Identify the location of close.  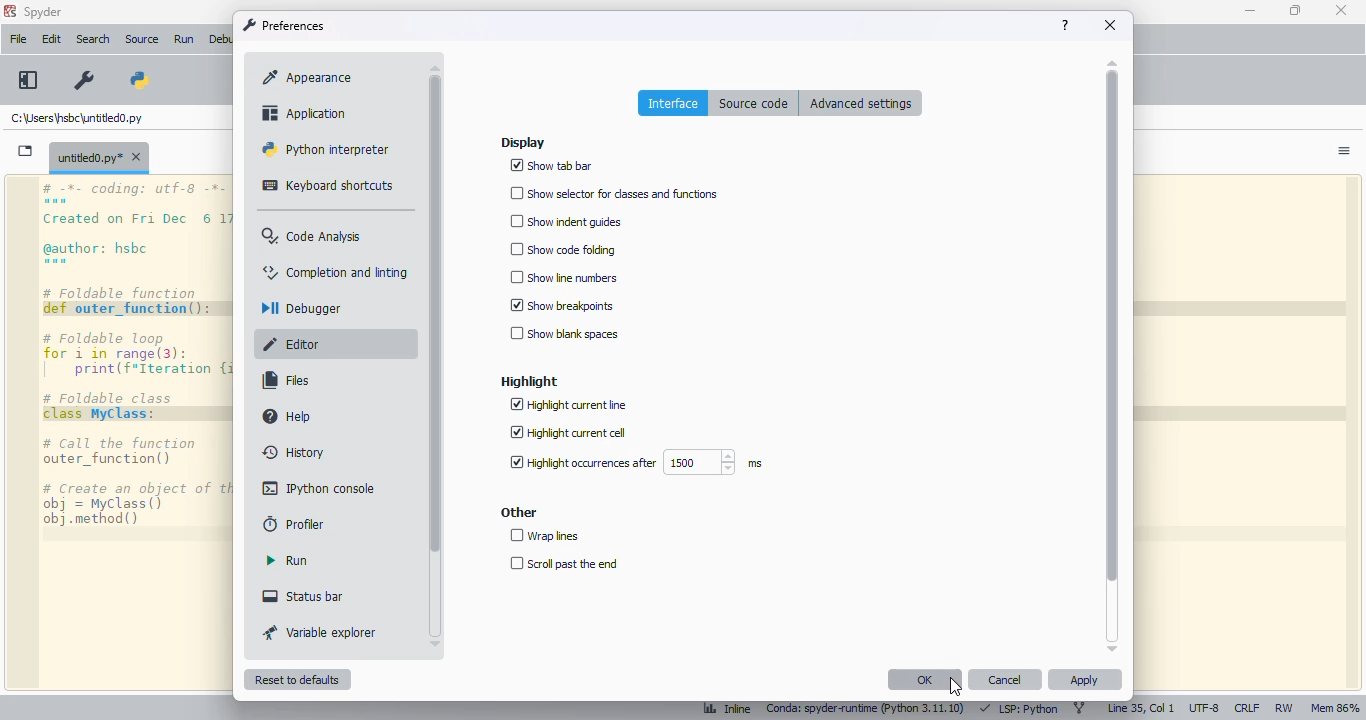
(1341, 10).